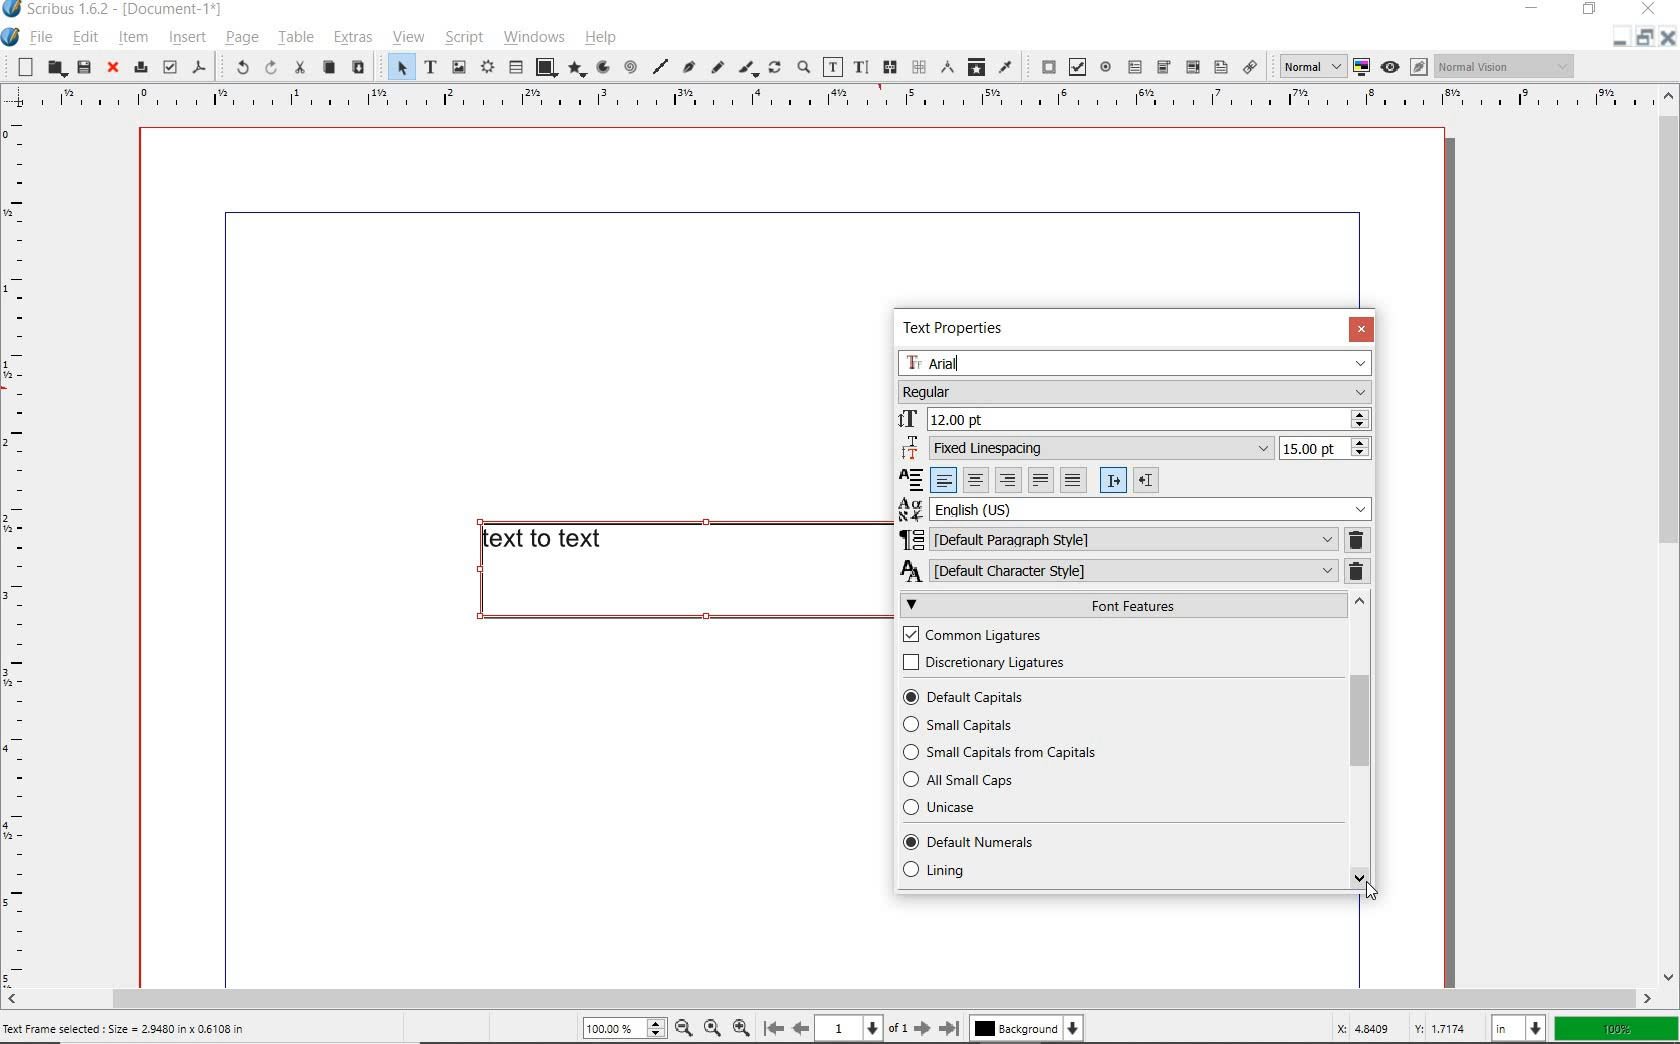 Image resolution: width=1680 pixels, height=1044 pixels. Describe the element at coordinates (1007, 481) in the screenshot. I see `Right align` at that location.